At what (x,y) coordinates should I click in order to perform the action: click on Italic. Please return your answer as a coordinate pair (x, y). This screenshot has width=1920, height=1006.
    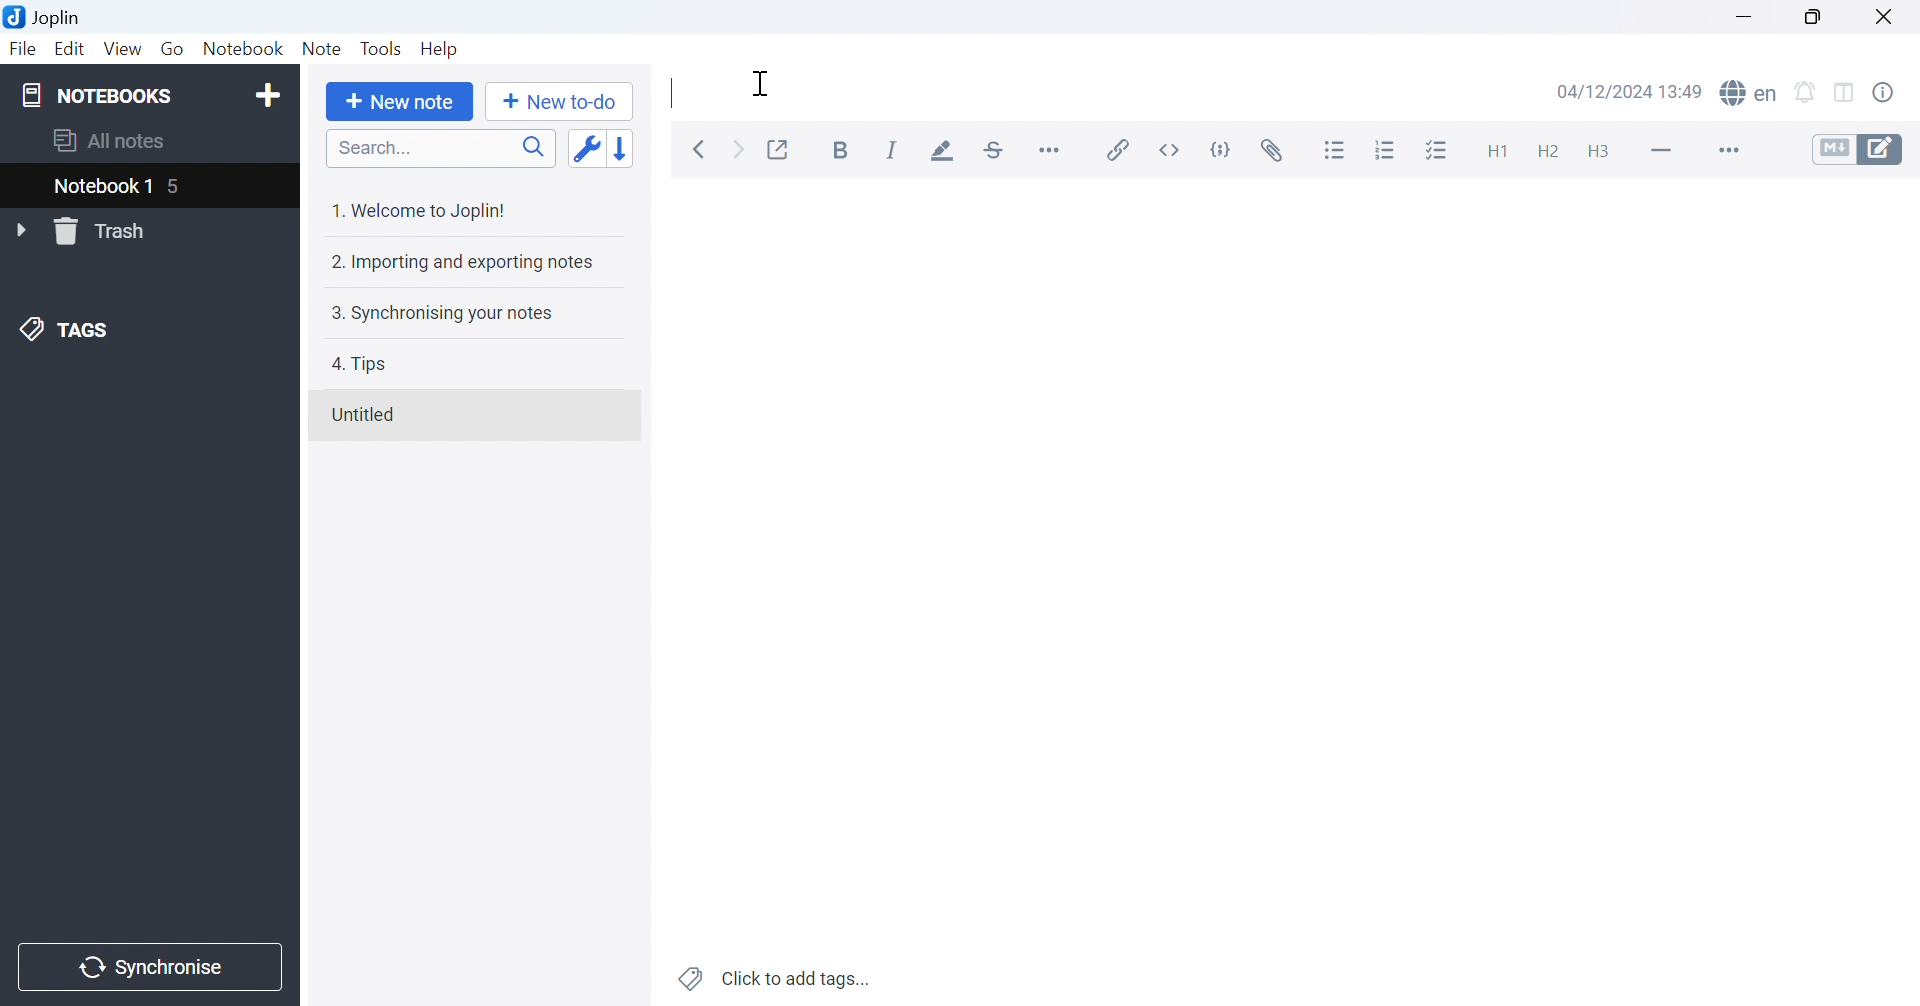
    Looking at the image, I should click on (892, 151).